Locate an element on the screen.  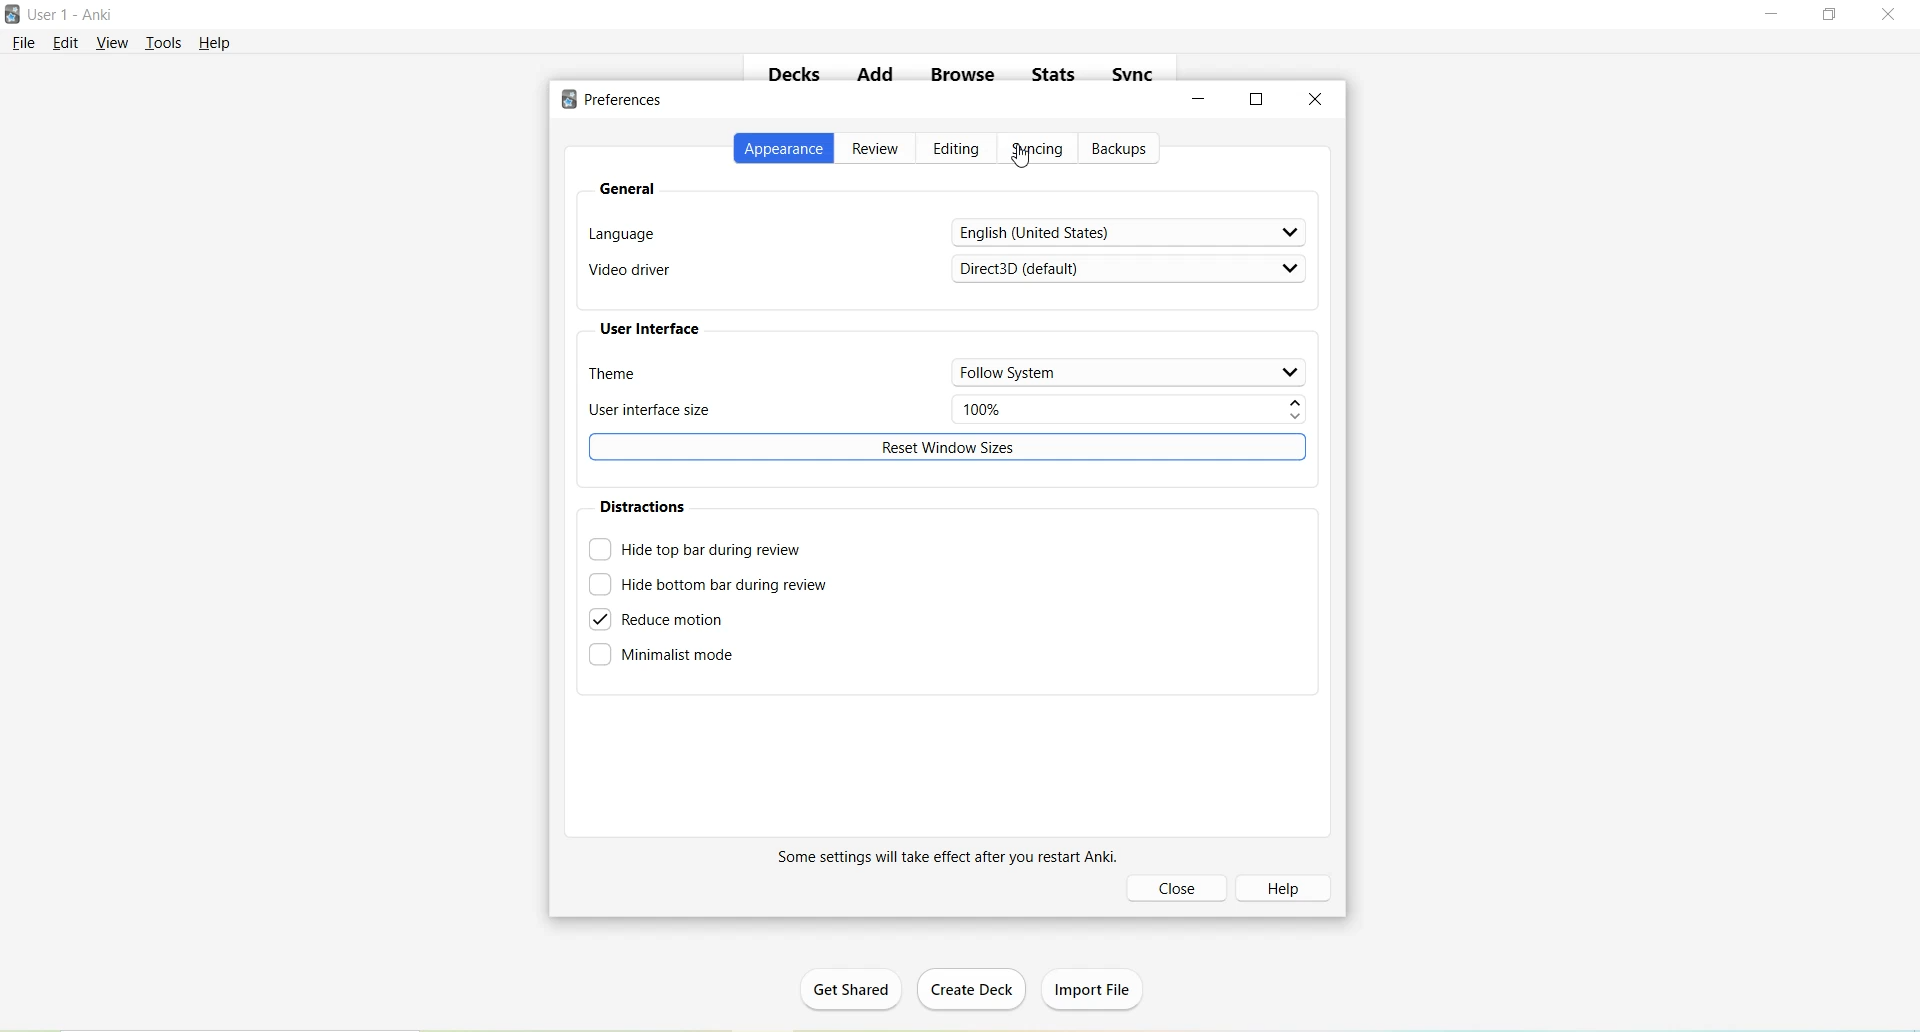
Reduce motion is located at coordinates (663, 620).